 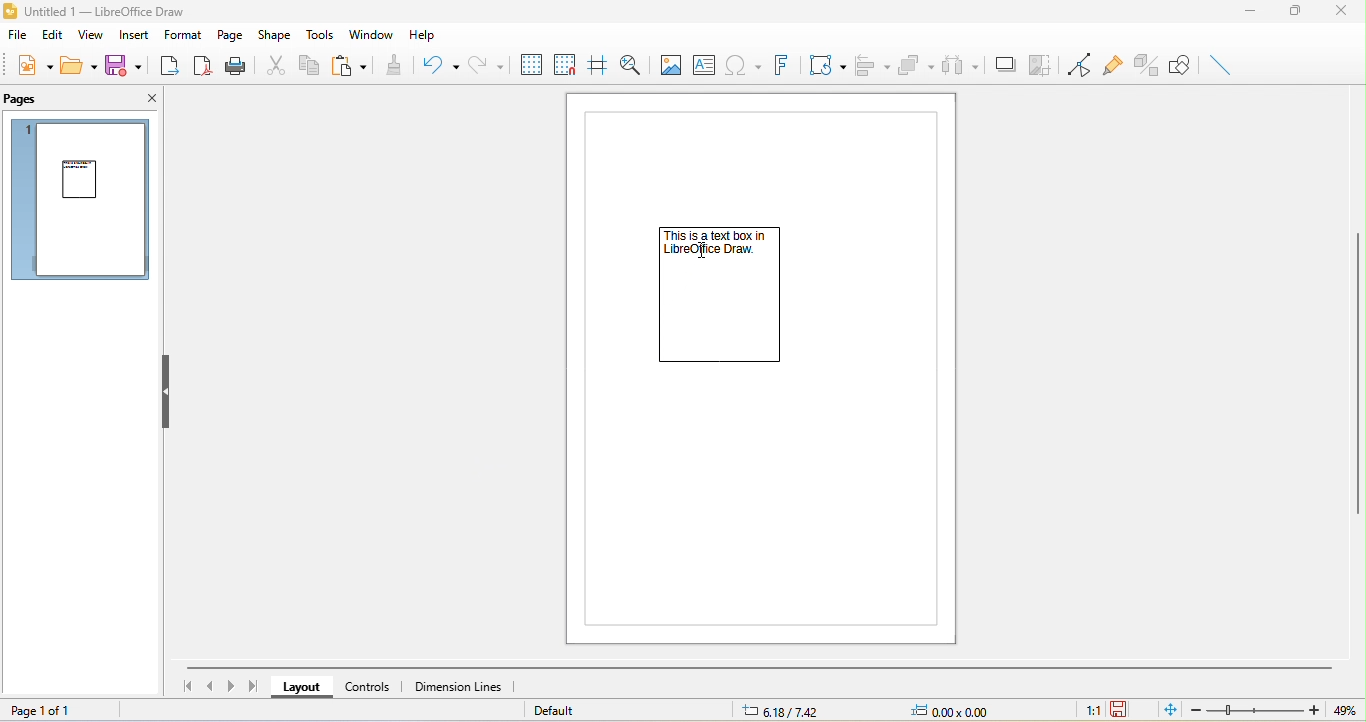 I want to click on shape, so click(x=274, y=36).